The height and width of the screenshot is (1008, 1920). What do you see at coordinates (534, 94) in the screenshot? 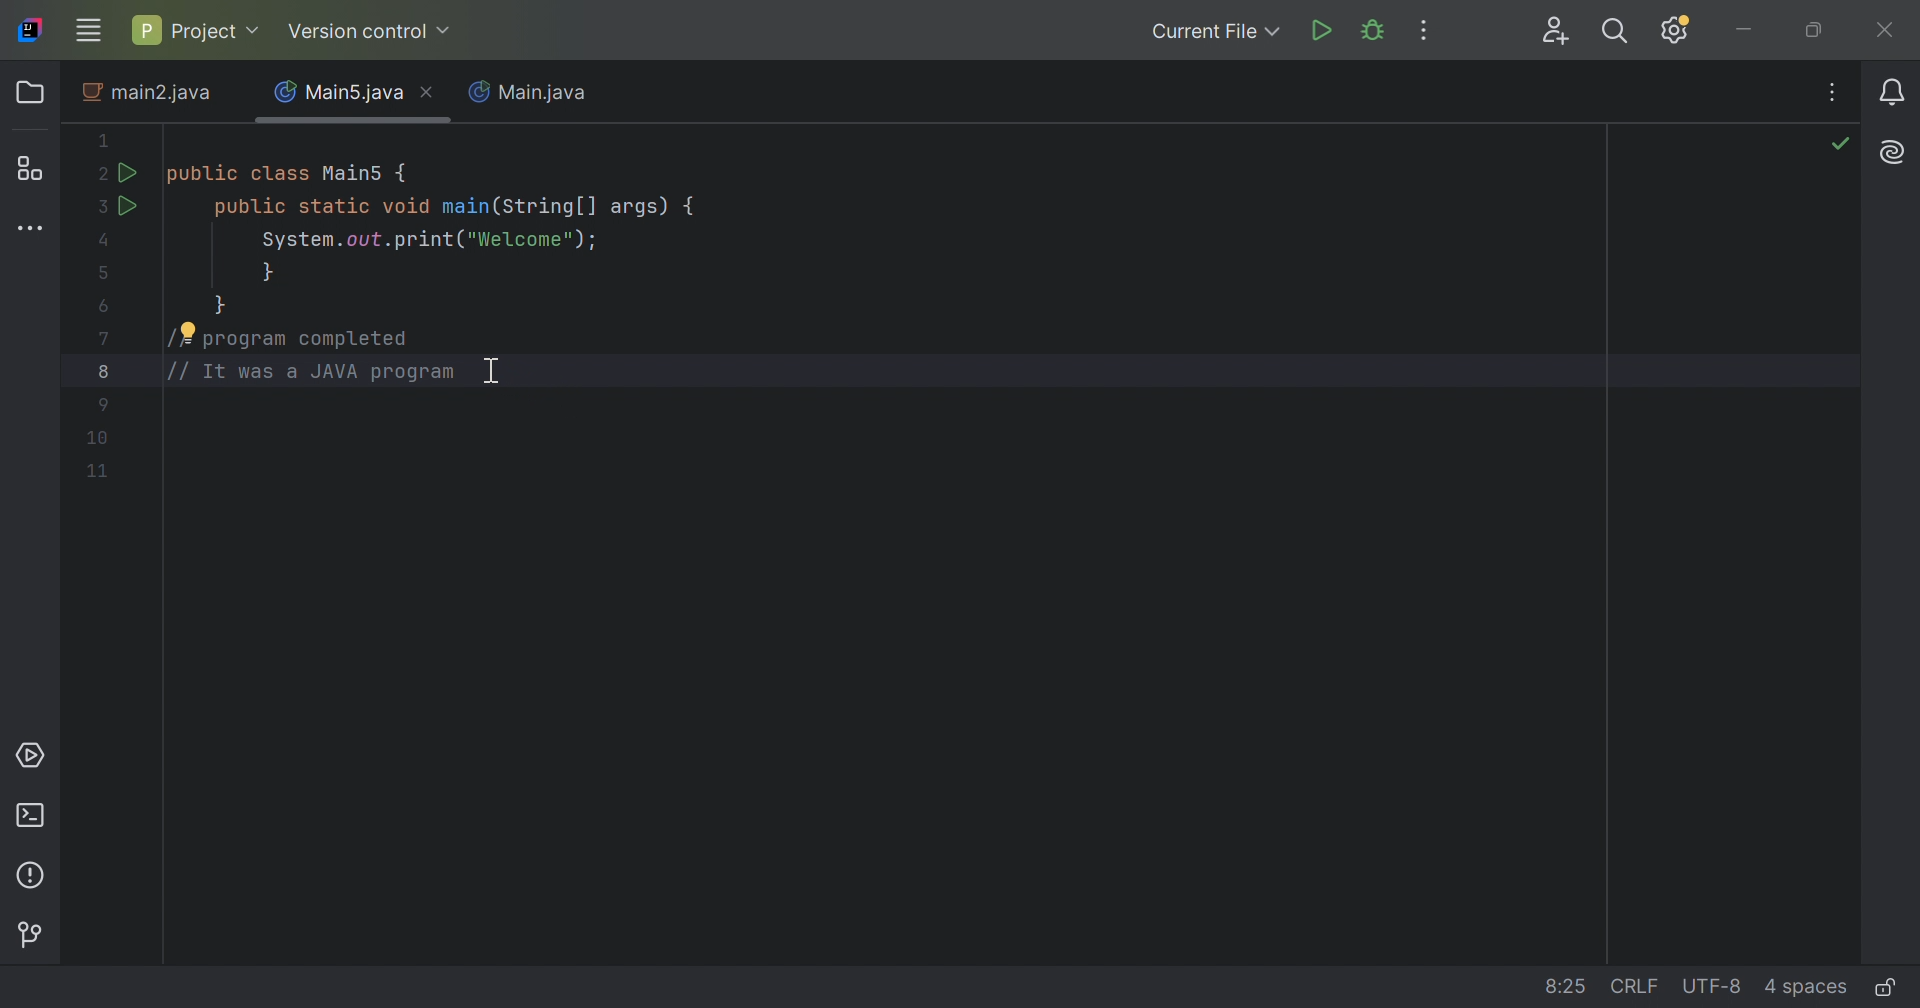
I see `Main.java` at bounding box center [534, 94].